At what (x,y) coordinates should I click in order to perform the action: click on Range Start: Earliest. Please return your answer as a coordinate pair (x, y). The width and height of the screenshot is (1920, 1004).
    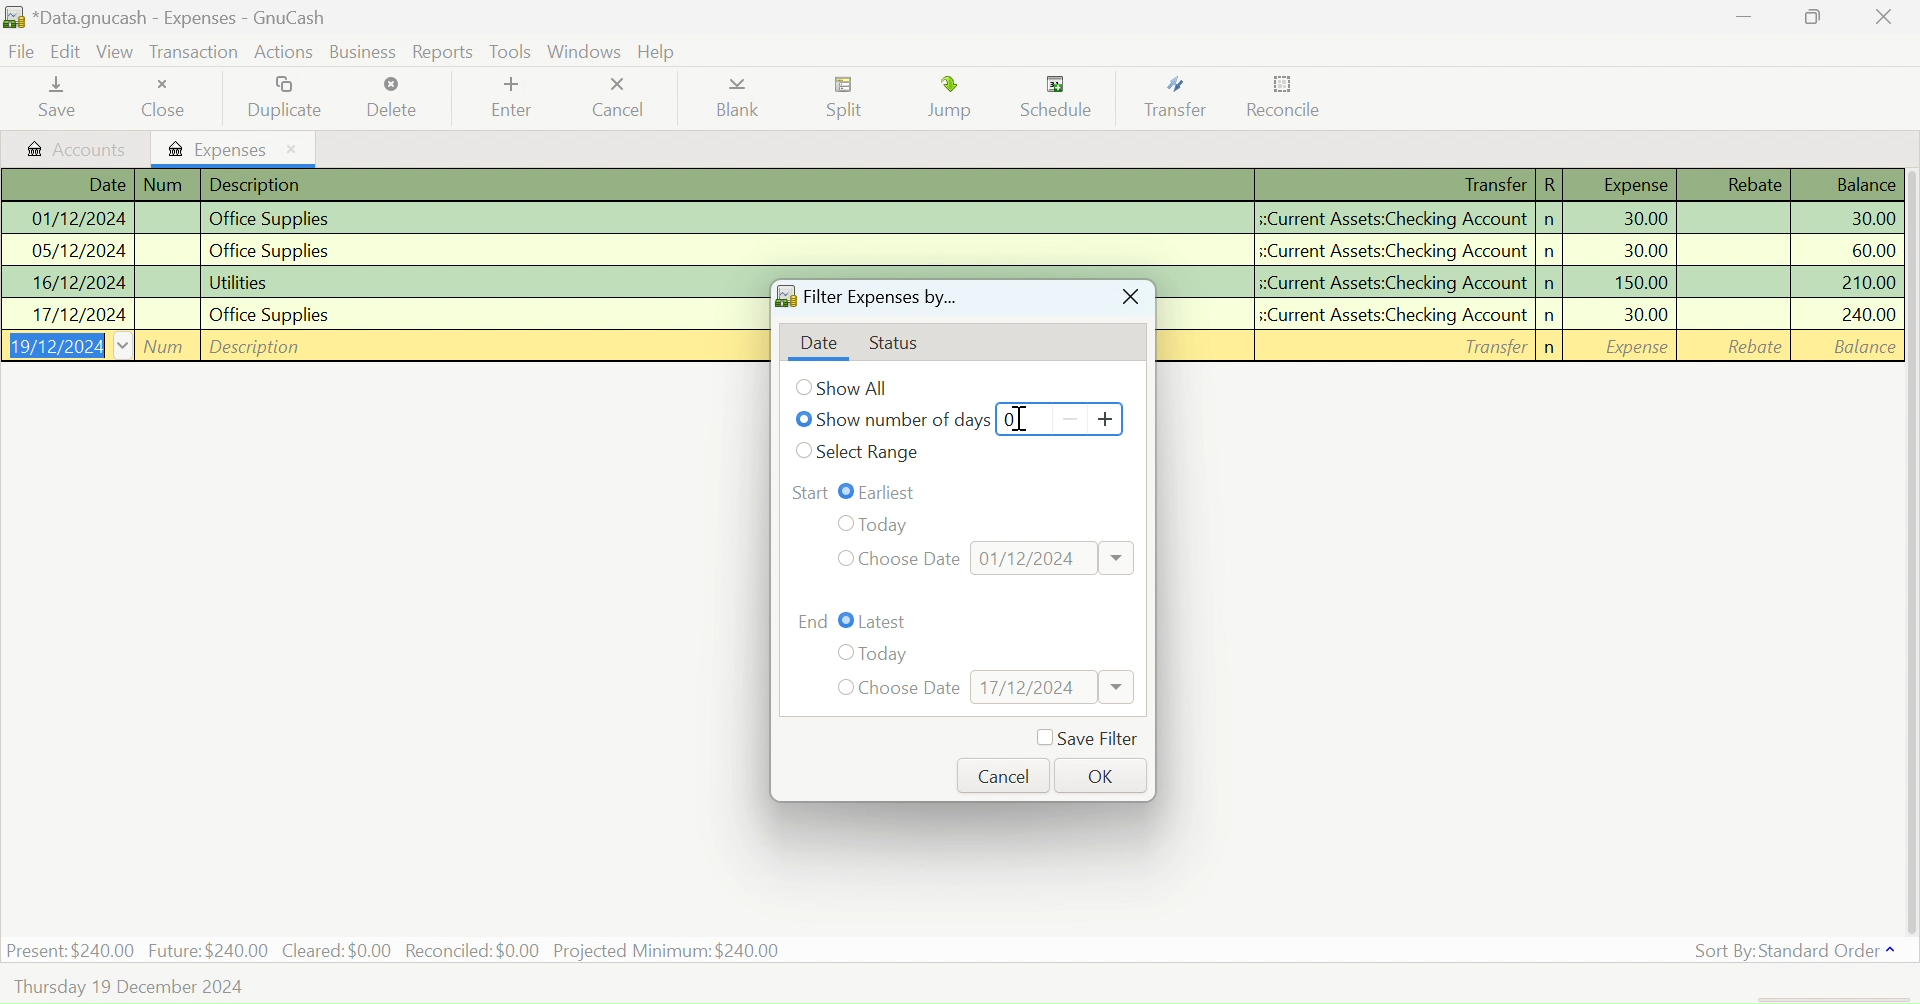
    Looking at the image, I should click on (809, 491).